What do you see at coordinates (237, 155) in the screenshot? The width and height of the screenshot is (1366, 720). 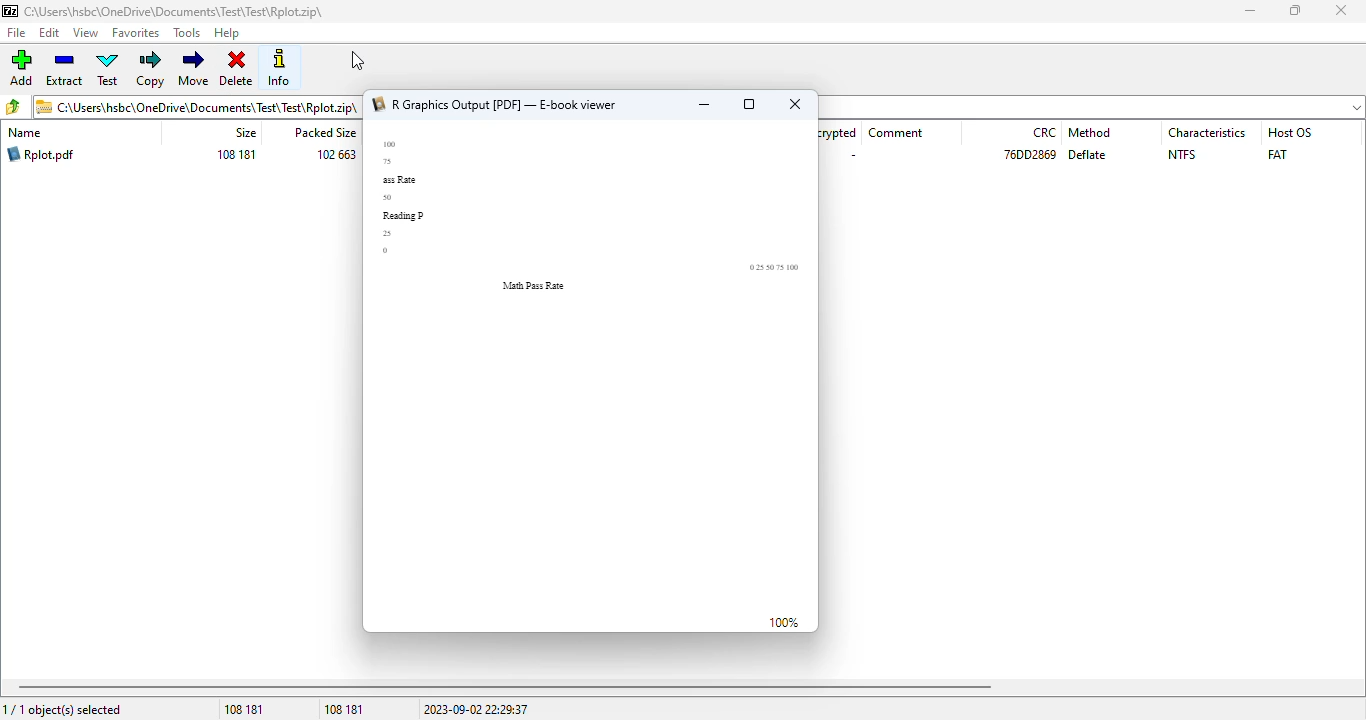 I see `108 181` at bounding box center [237, 155].